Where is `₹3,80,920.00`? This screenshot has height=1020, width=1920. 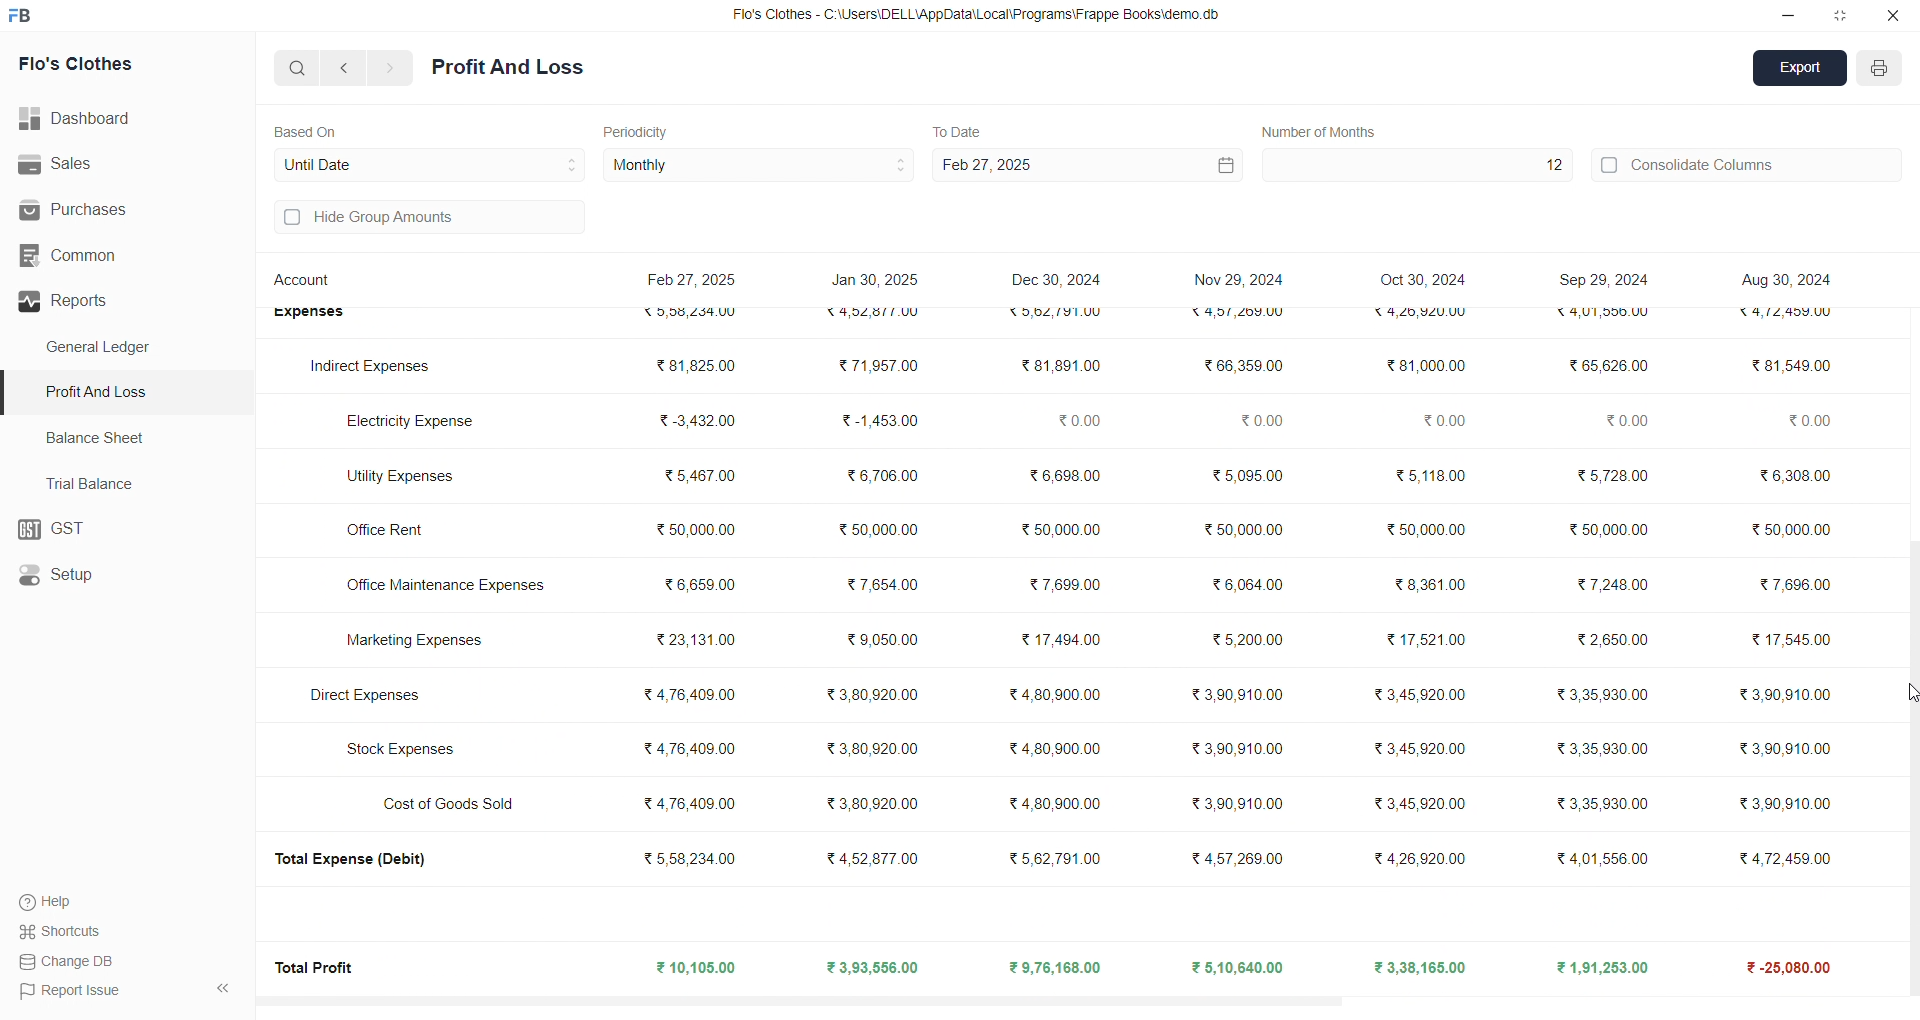
₹3,80,920.00 is located at coordinates (875, 750).